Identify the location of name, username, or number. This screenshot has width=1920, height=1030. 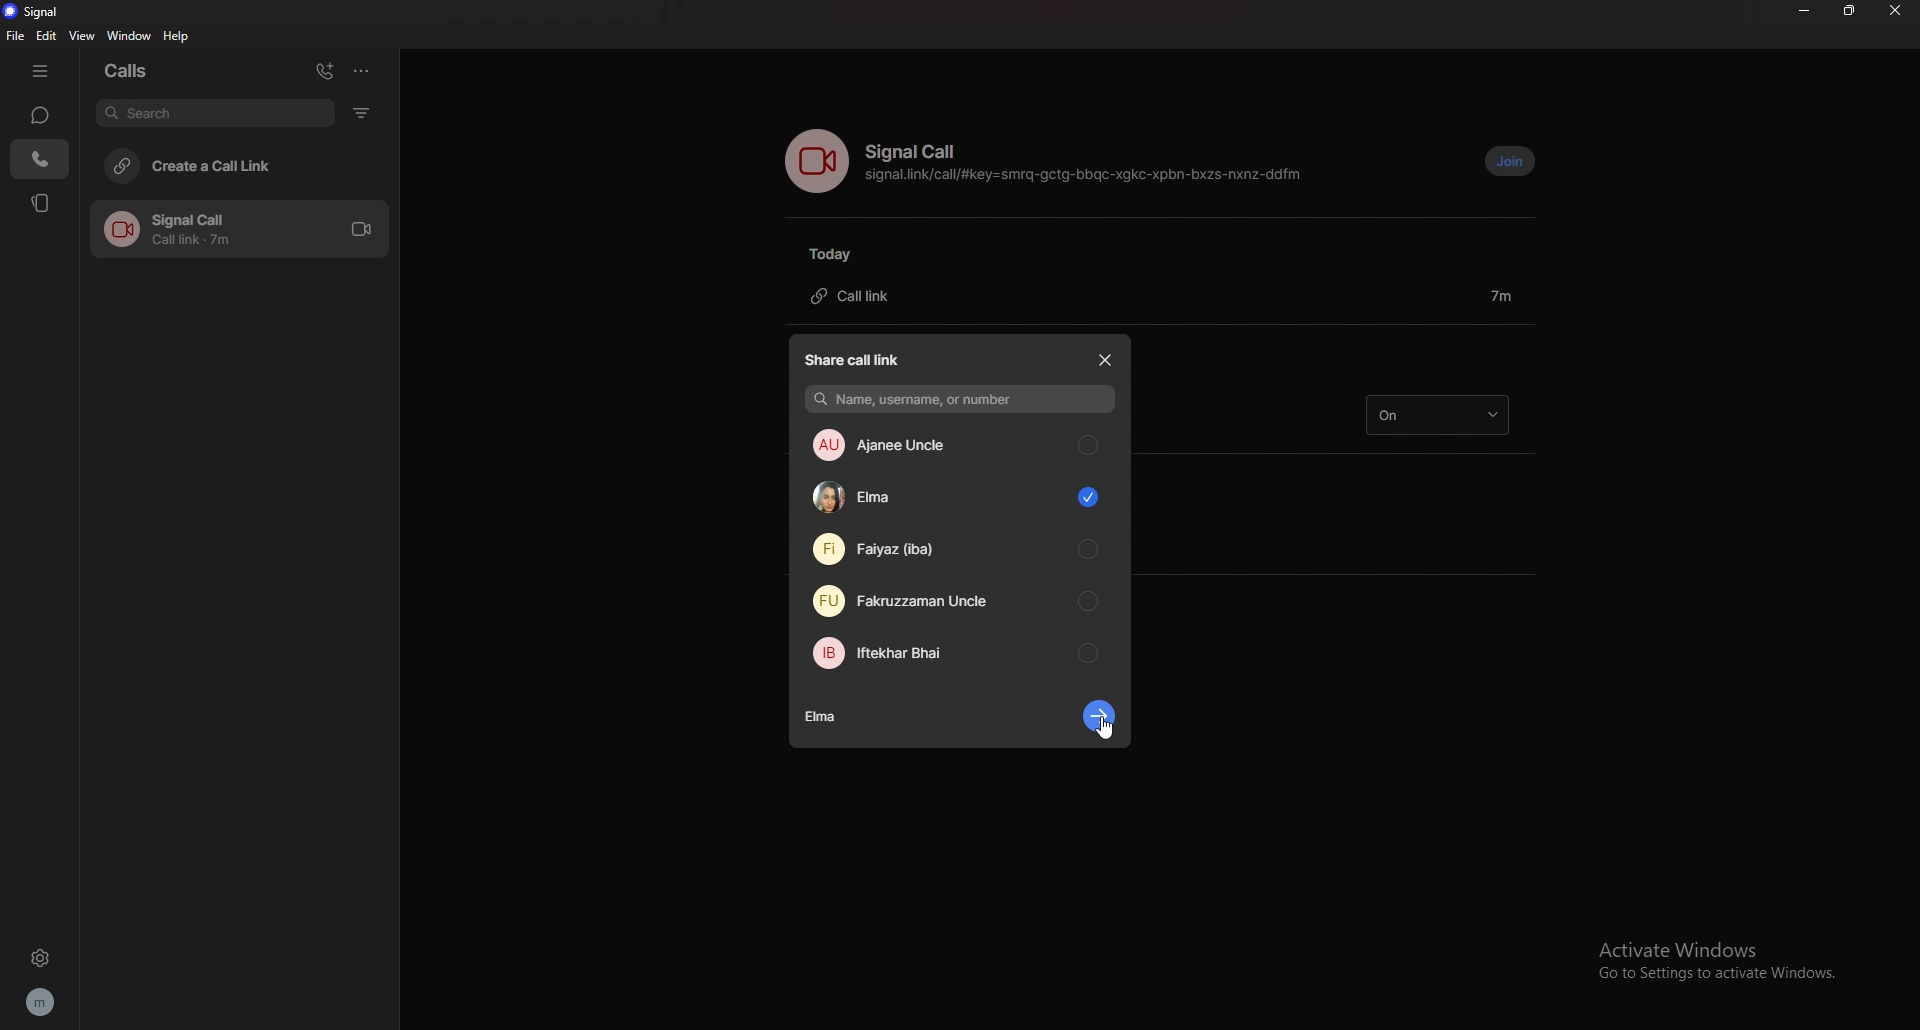
(961, 400).